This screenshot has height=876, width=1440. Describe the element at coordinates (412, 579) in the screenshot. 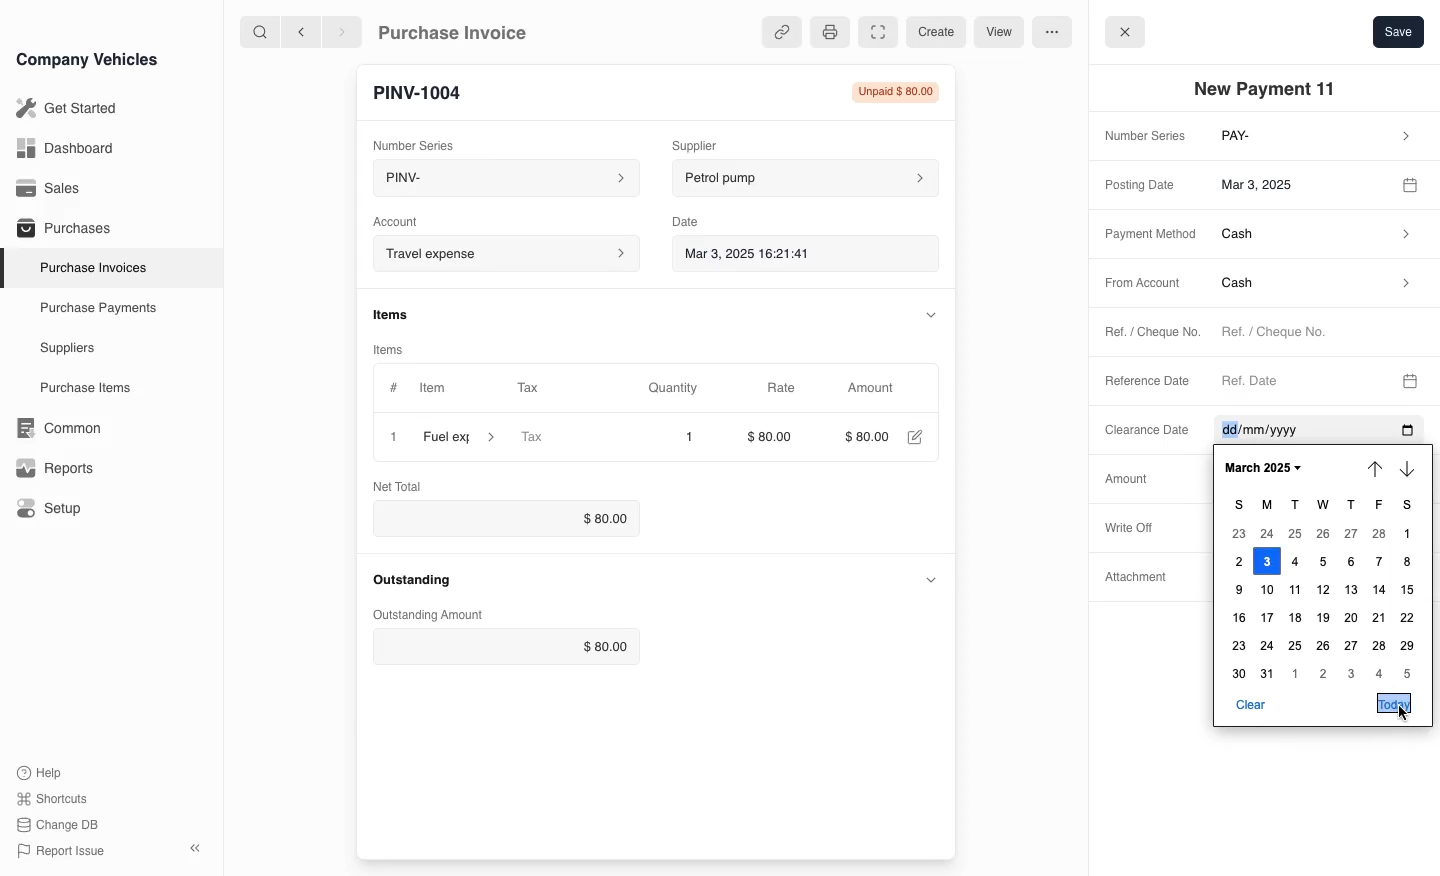

I see `Outstanding` at that location.